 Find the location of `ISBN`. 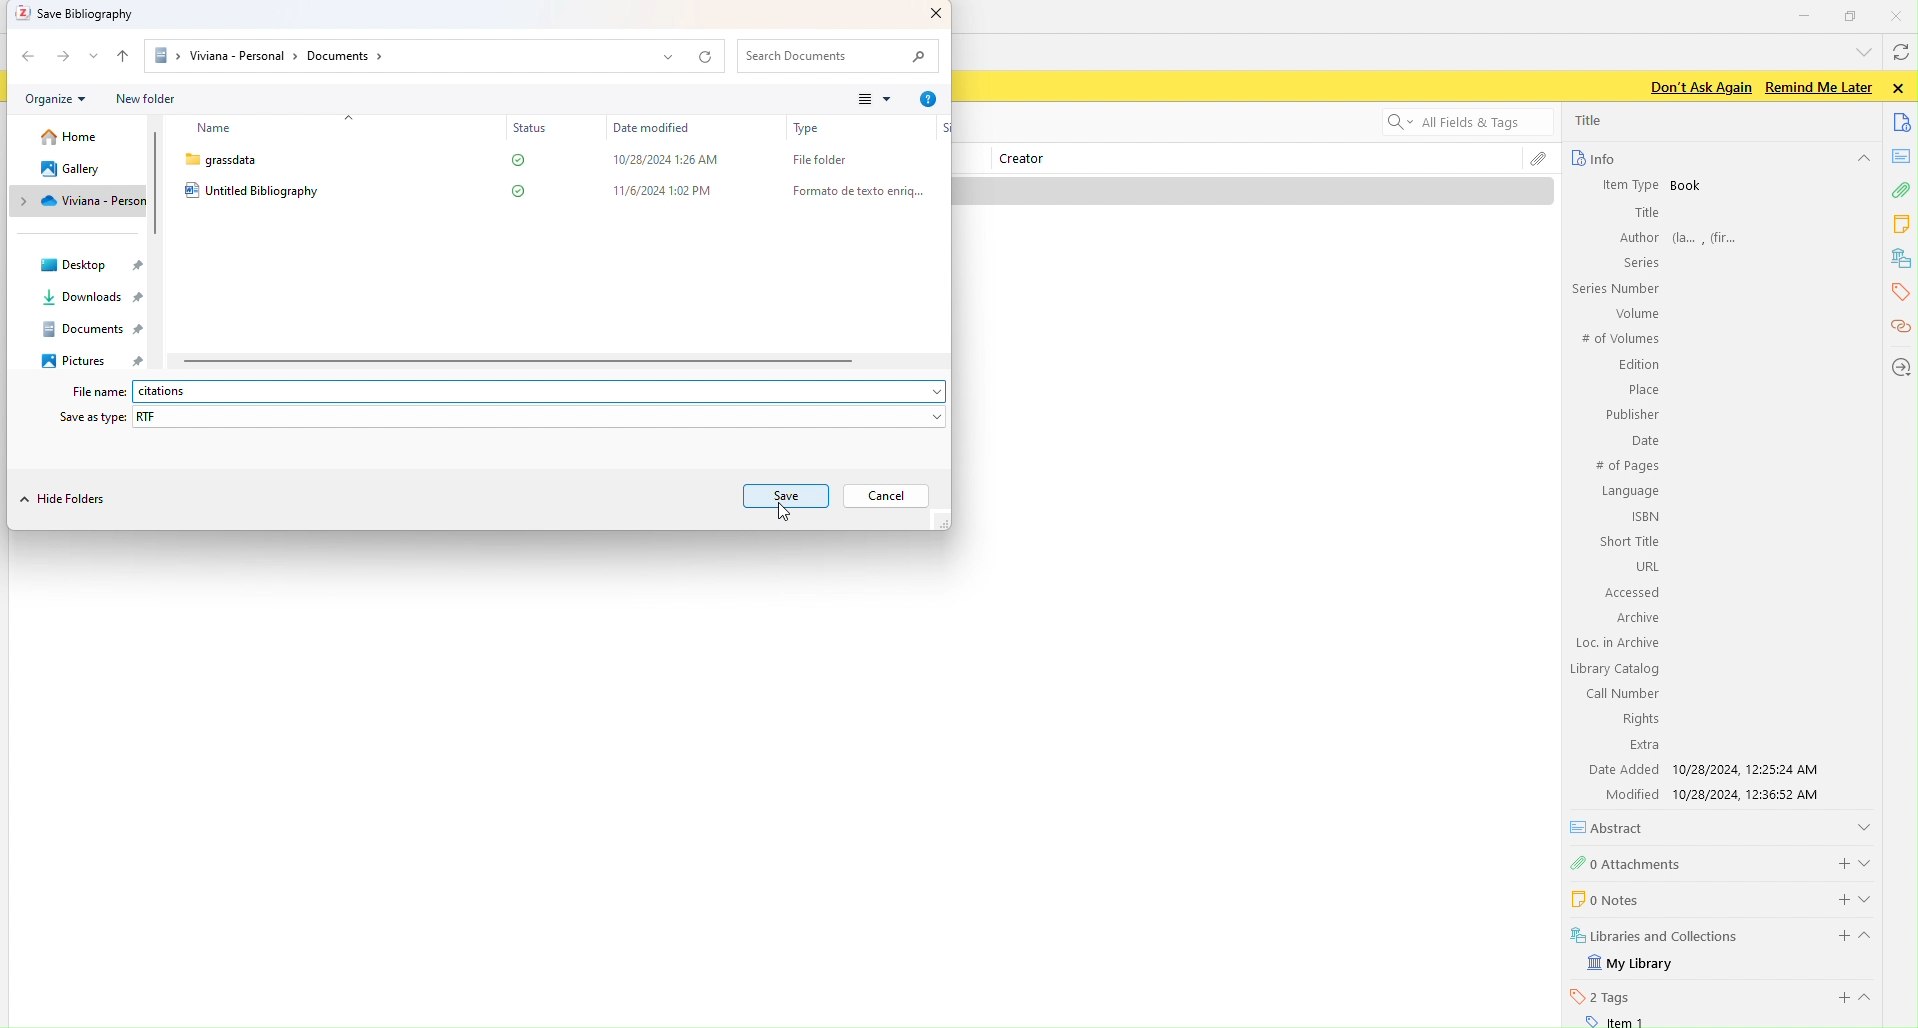

ISBN is located at coordinates (1646, 516).